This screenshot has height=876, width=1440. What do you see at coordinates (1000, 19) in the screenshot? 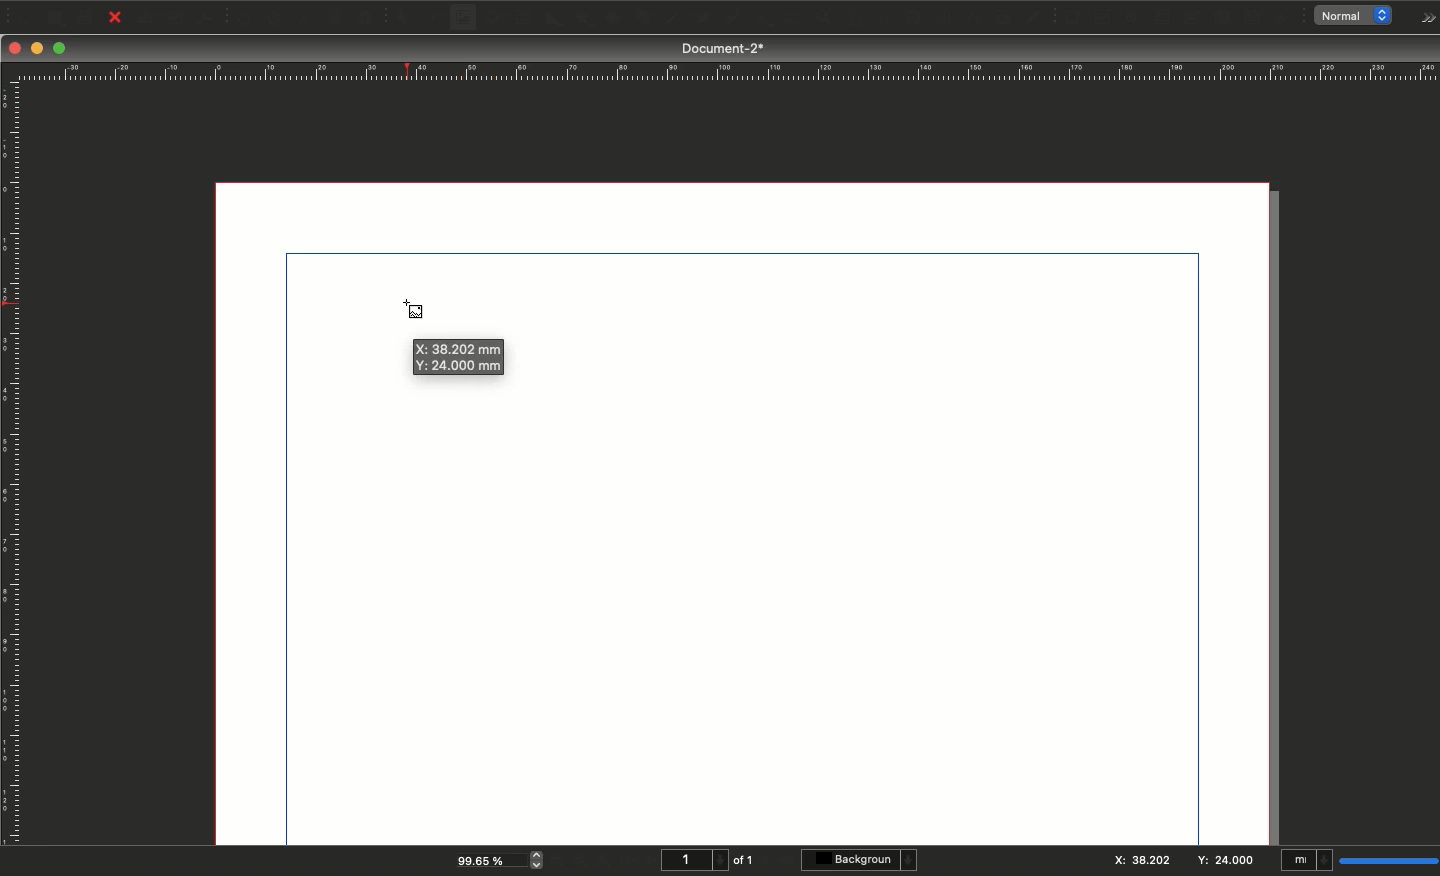
I see `Copy item properties` at bounding box center [1000, 19].